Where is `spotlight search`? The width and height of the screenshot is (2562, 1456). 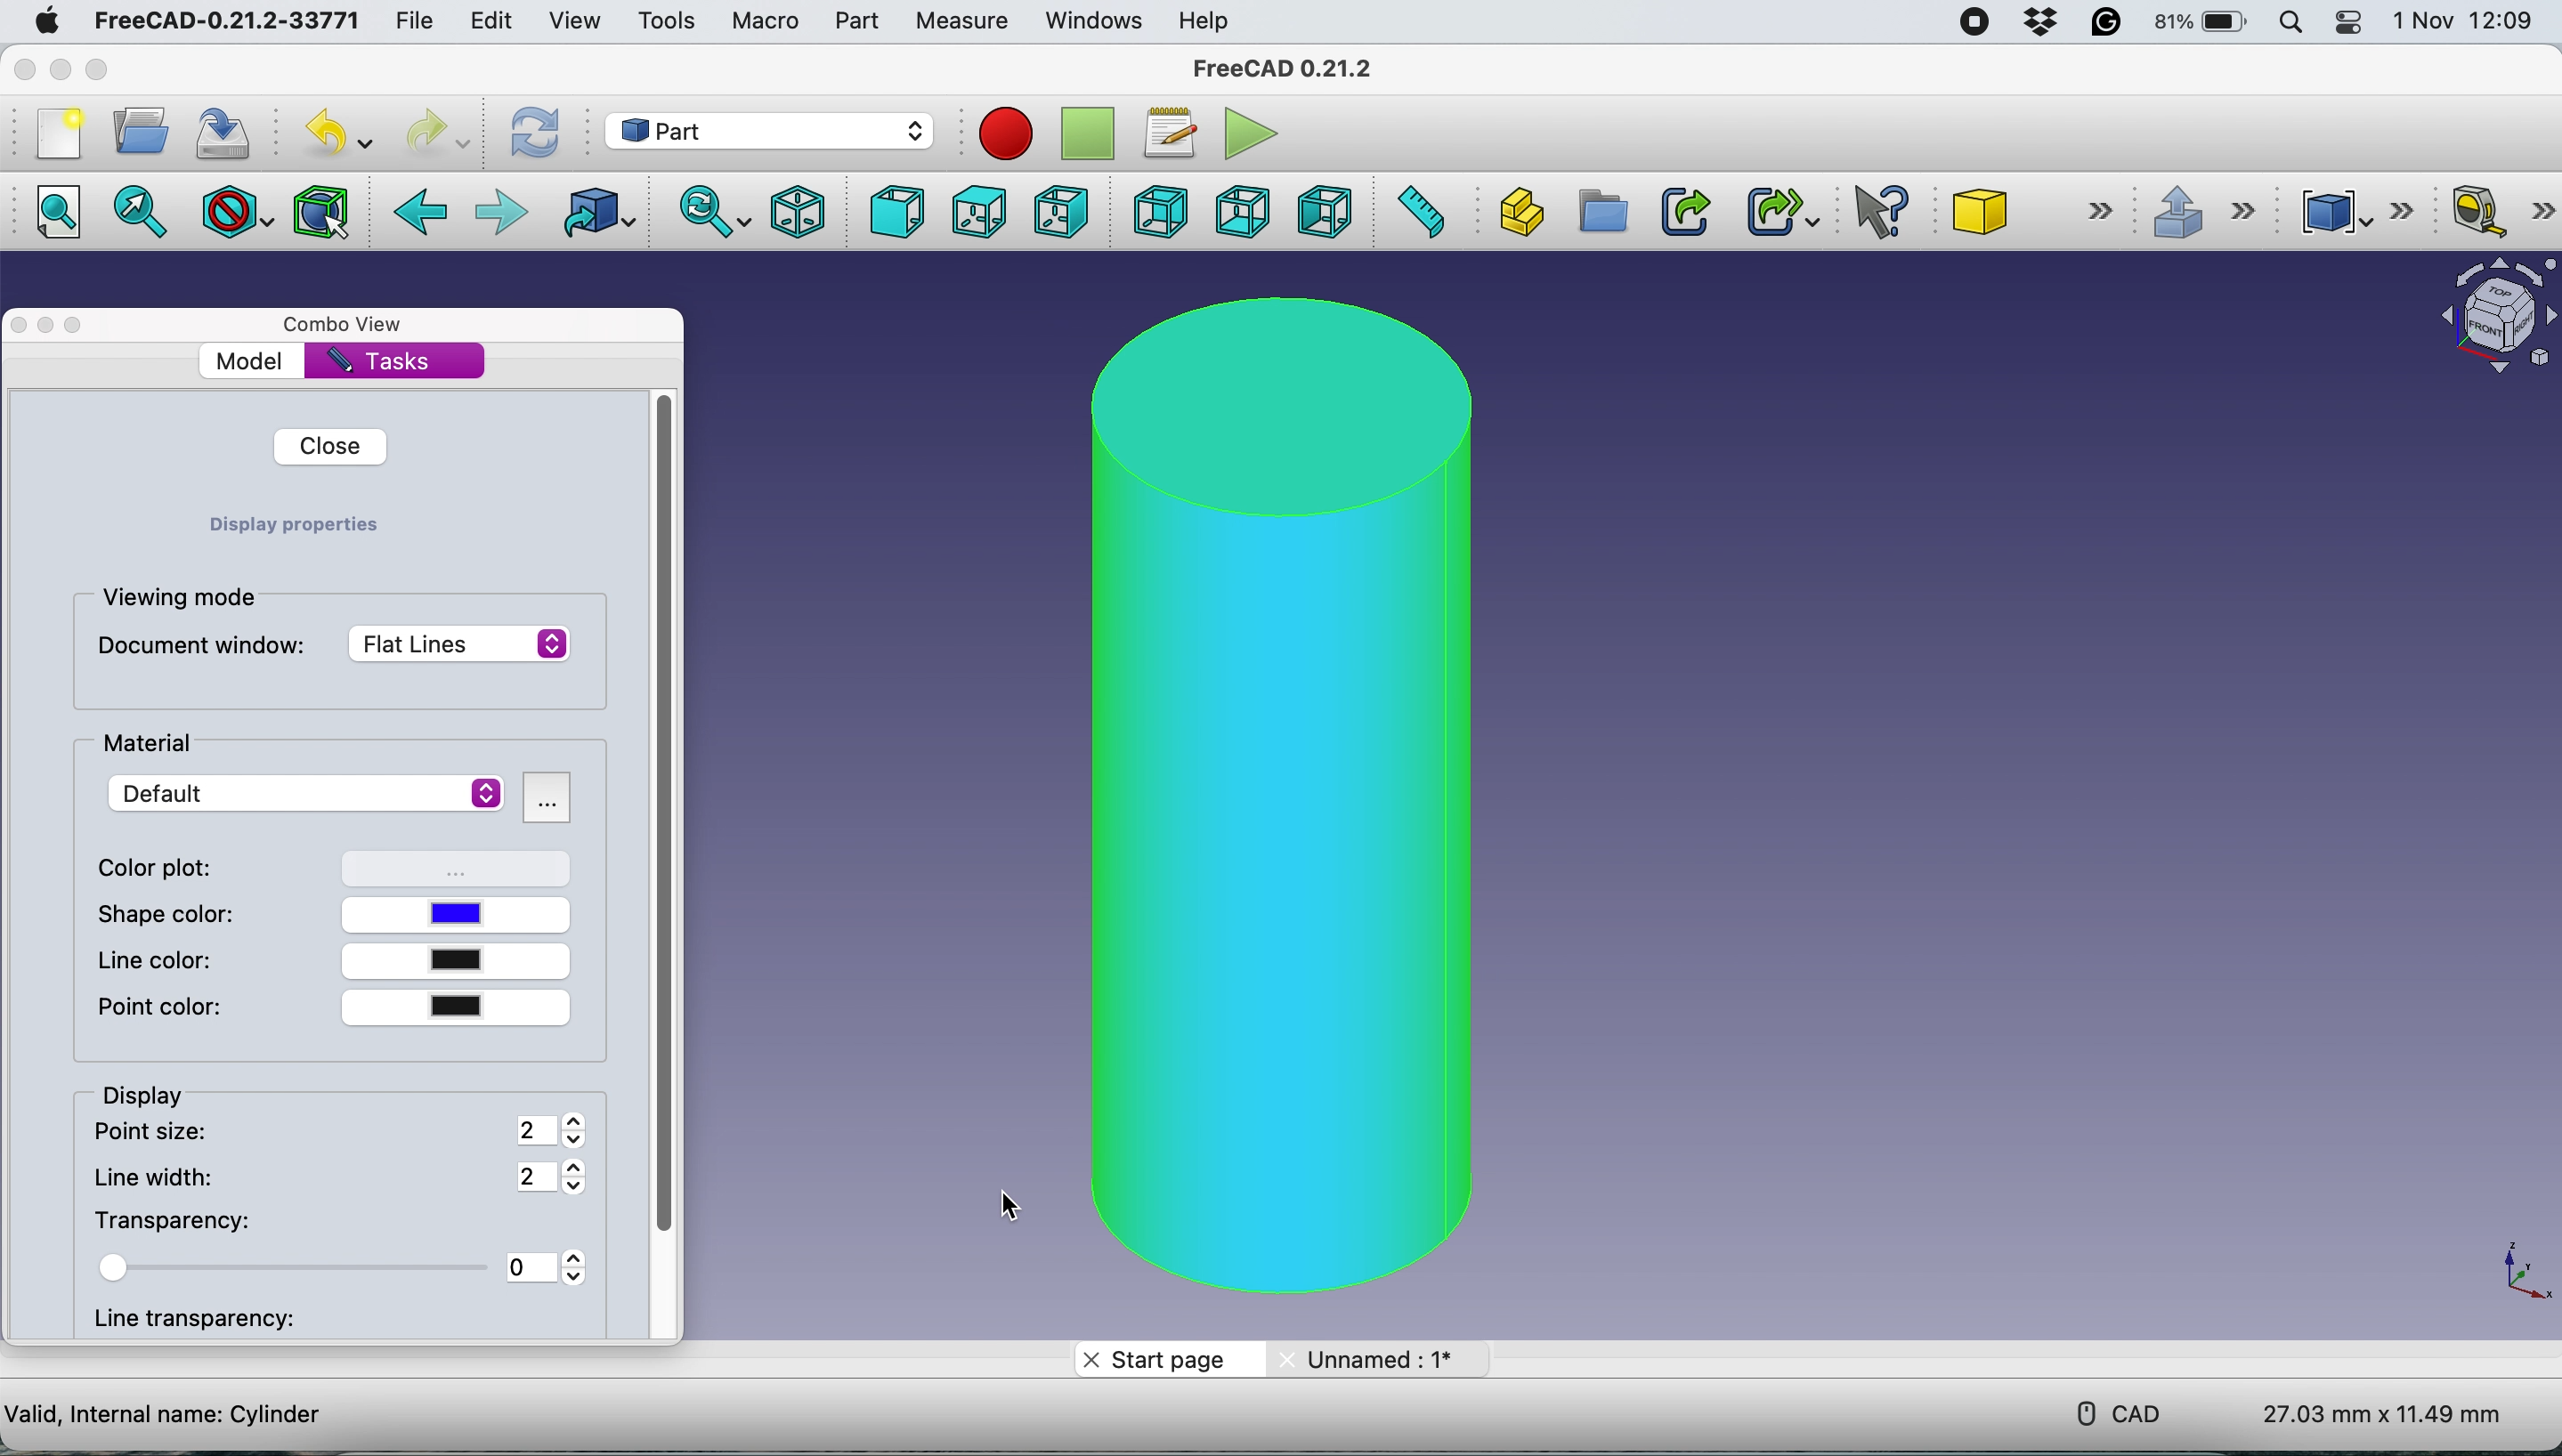
spotlight search is located at coordinates (2294, 23).